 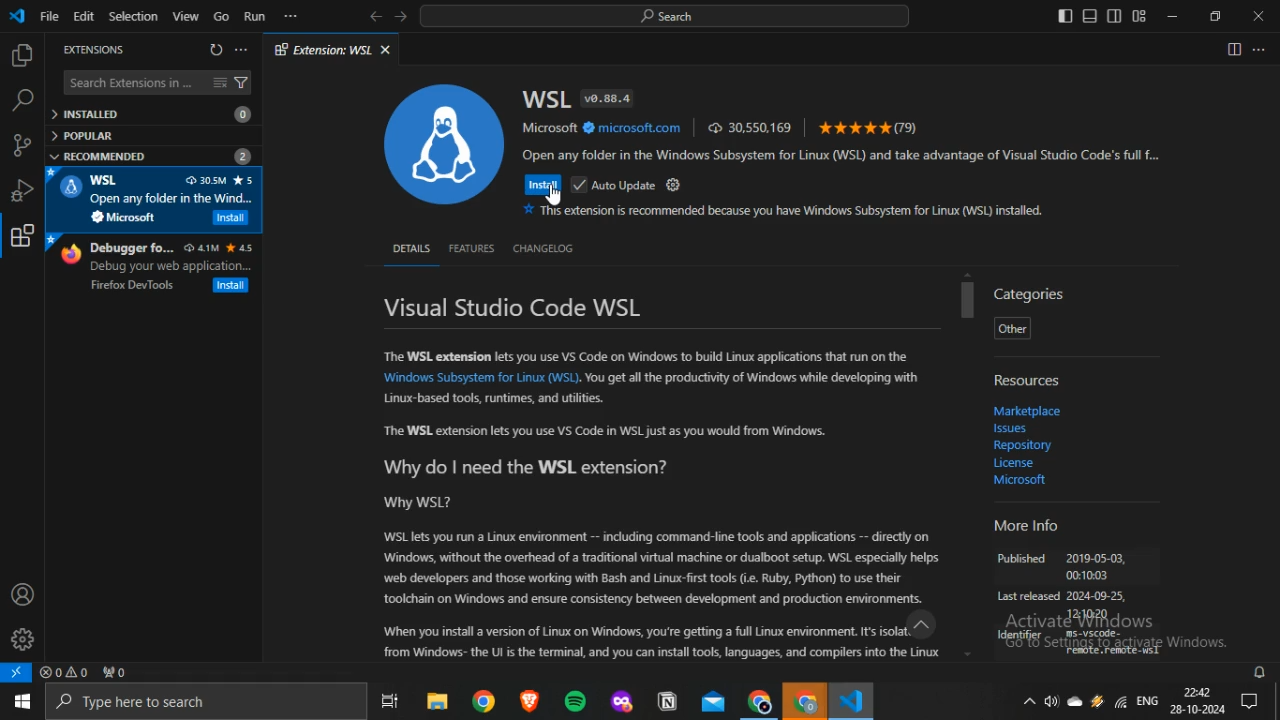 What do you see at coordinates (1088, 613) in the screenshot?
I see `121020` at bounding box center [1088, 613].